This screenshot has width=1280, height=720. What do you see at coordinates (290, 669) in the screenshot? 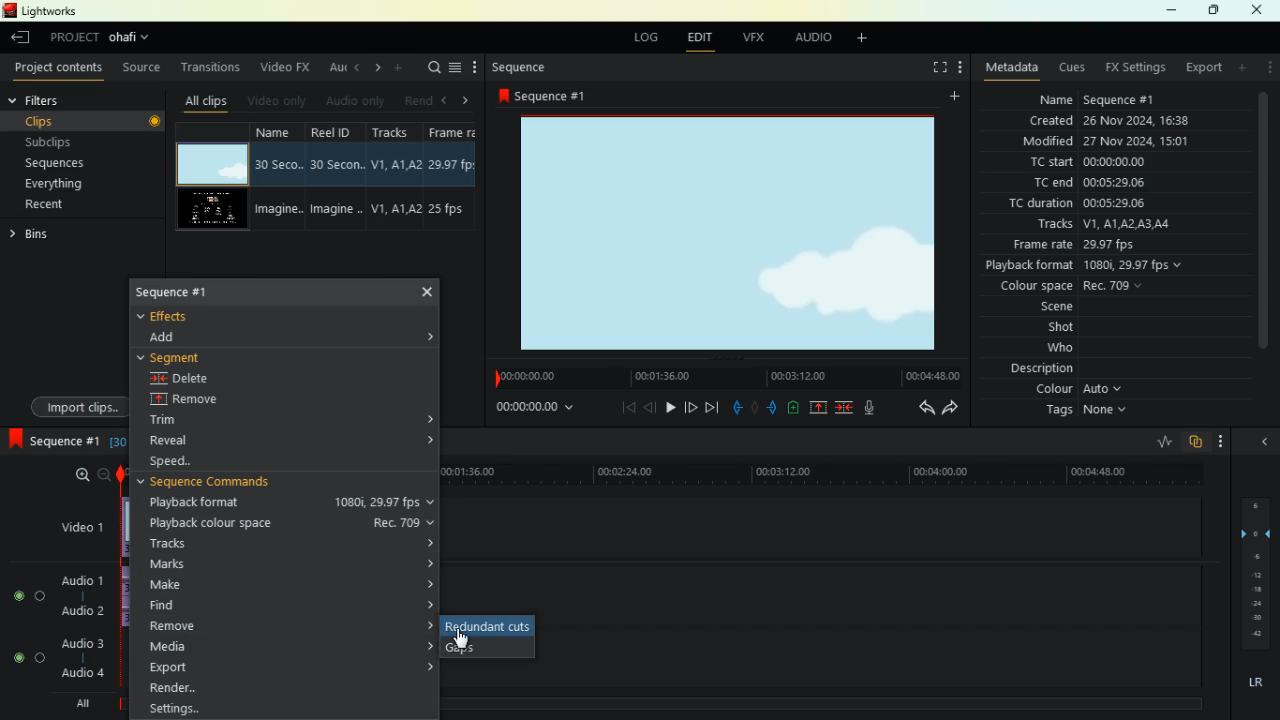
I see `export` at bounding box center [290, 669].